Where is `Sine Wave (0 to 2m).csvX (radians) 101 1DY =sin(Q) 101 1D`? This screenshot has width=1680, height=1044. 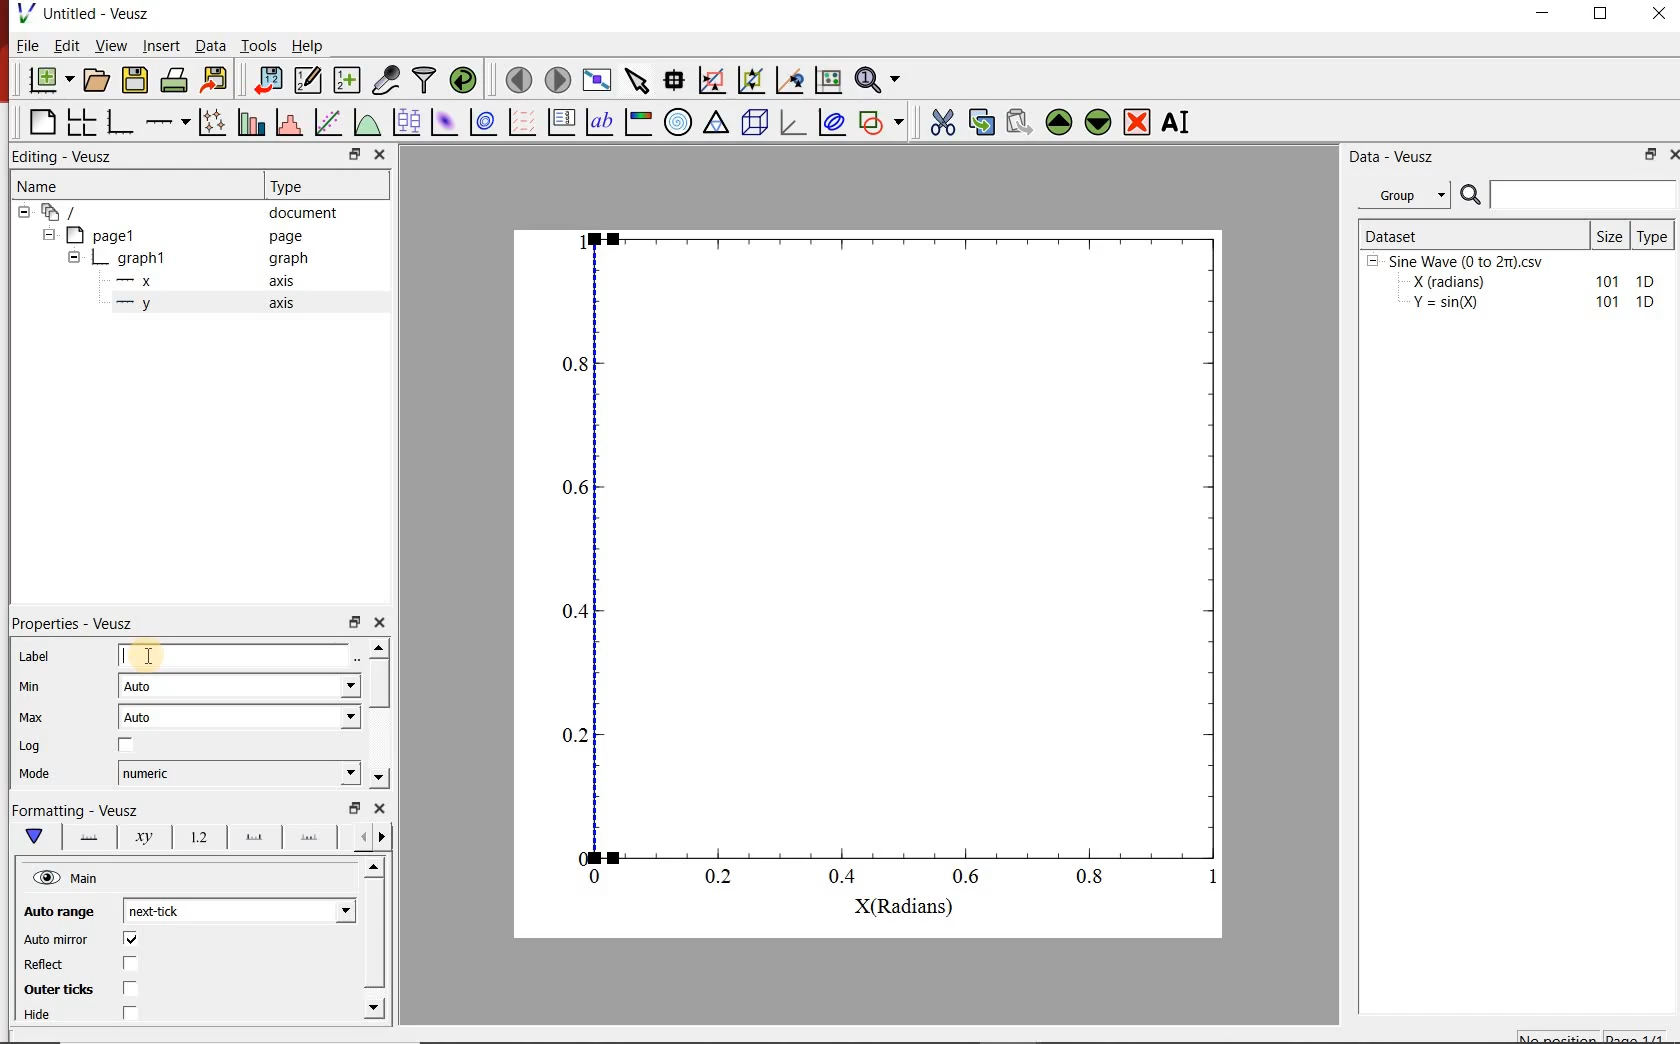 Sine Wave (0 to 2m).csvX (radians) 101 1DY =sin(Q) 101 1D is located at coordinates (1513, 287).